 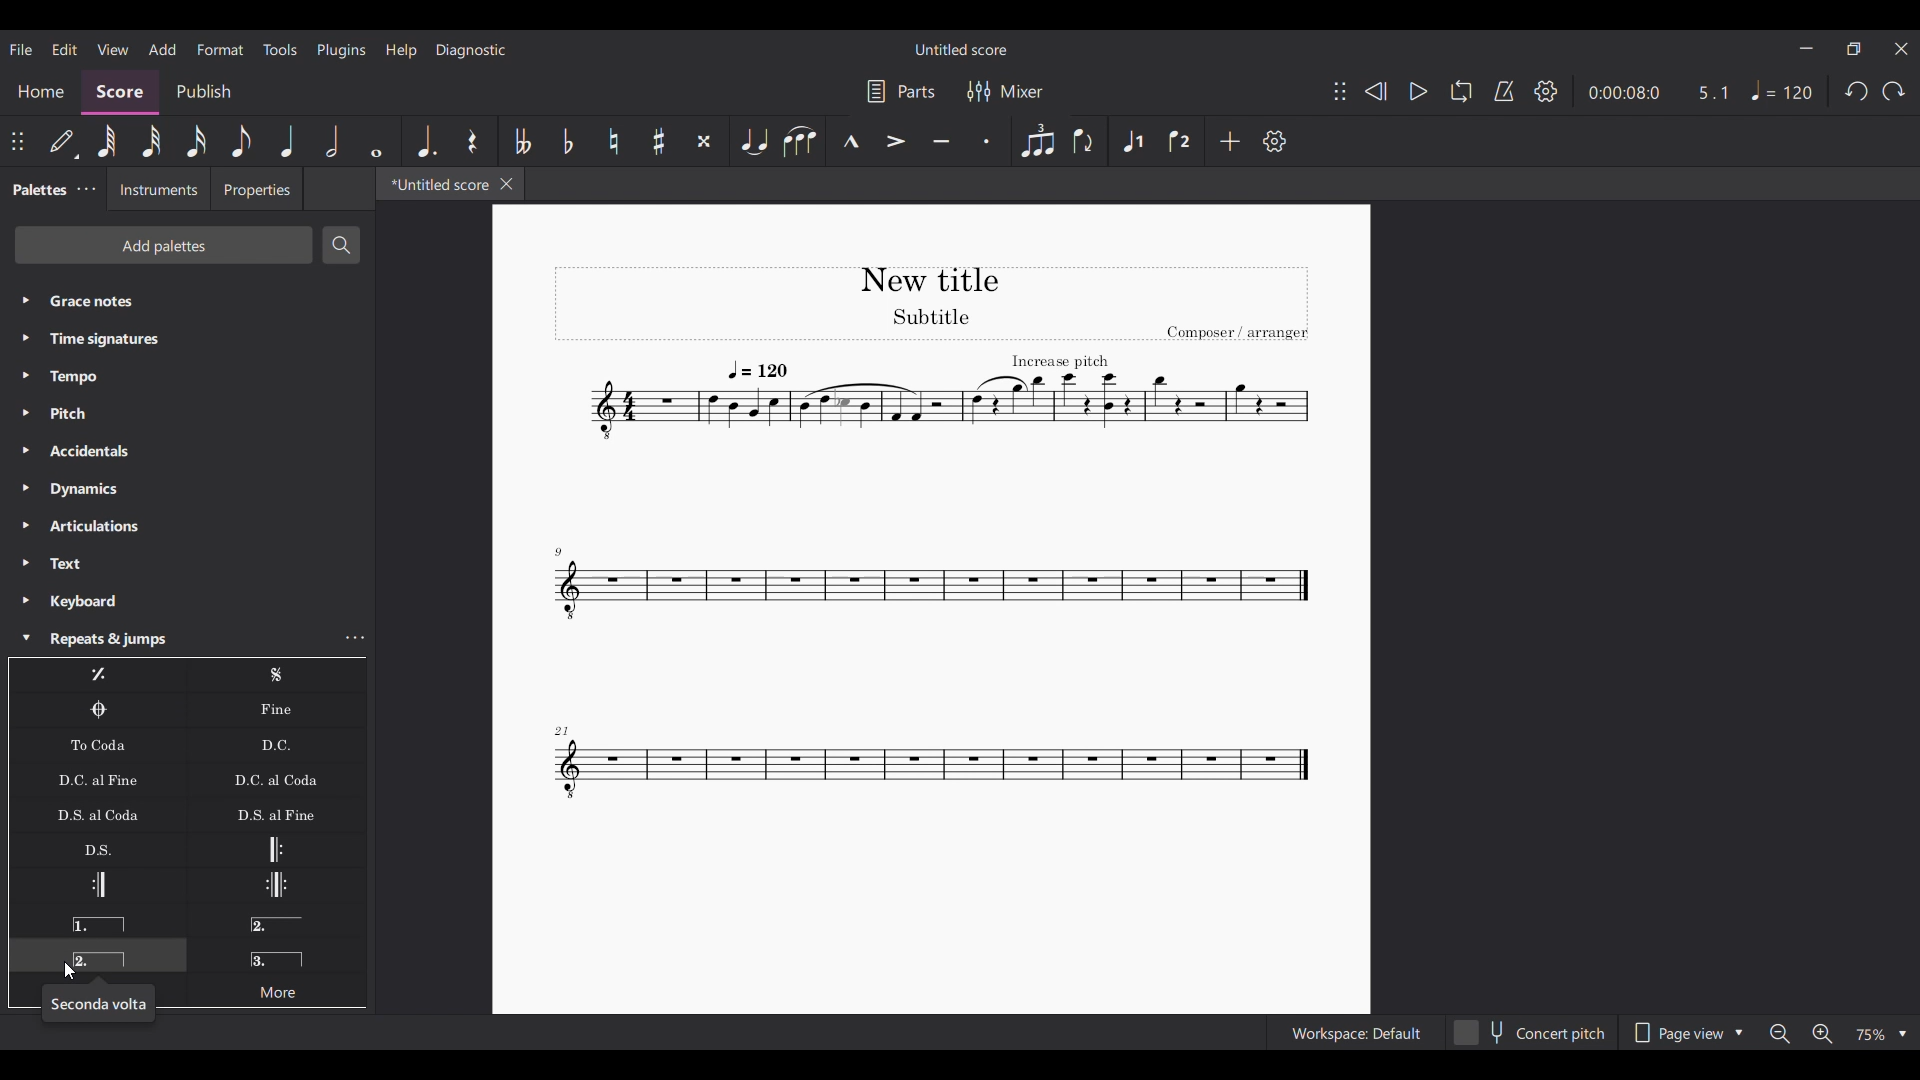 What do you see at coordinates (897, 142) in the screenshot?
I see `Accent` at bounding box center [897, 142].